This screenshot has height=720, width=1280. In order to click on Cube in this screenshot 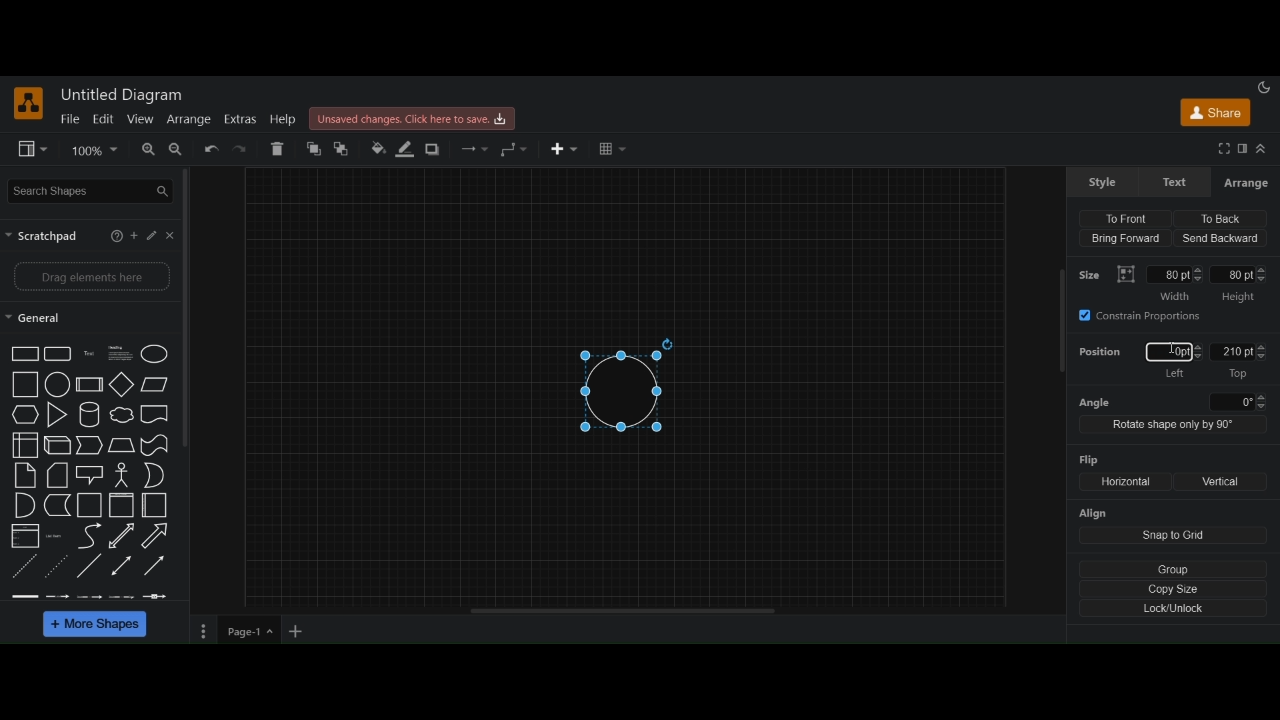, I will do `click(58, 446)`.